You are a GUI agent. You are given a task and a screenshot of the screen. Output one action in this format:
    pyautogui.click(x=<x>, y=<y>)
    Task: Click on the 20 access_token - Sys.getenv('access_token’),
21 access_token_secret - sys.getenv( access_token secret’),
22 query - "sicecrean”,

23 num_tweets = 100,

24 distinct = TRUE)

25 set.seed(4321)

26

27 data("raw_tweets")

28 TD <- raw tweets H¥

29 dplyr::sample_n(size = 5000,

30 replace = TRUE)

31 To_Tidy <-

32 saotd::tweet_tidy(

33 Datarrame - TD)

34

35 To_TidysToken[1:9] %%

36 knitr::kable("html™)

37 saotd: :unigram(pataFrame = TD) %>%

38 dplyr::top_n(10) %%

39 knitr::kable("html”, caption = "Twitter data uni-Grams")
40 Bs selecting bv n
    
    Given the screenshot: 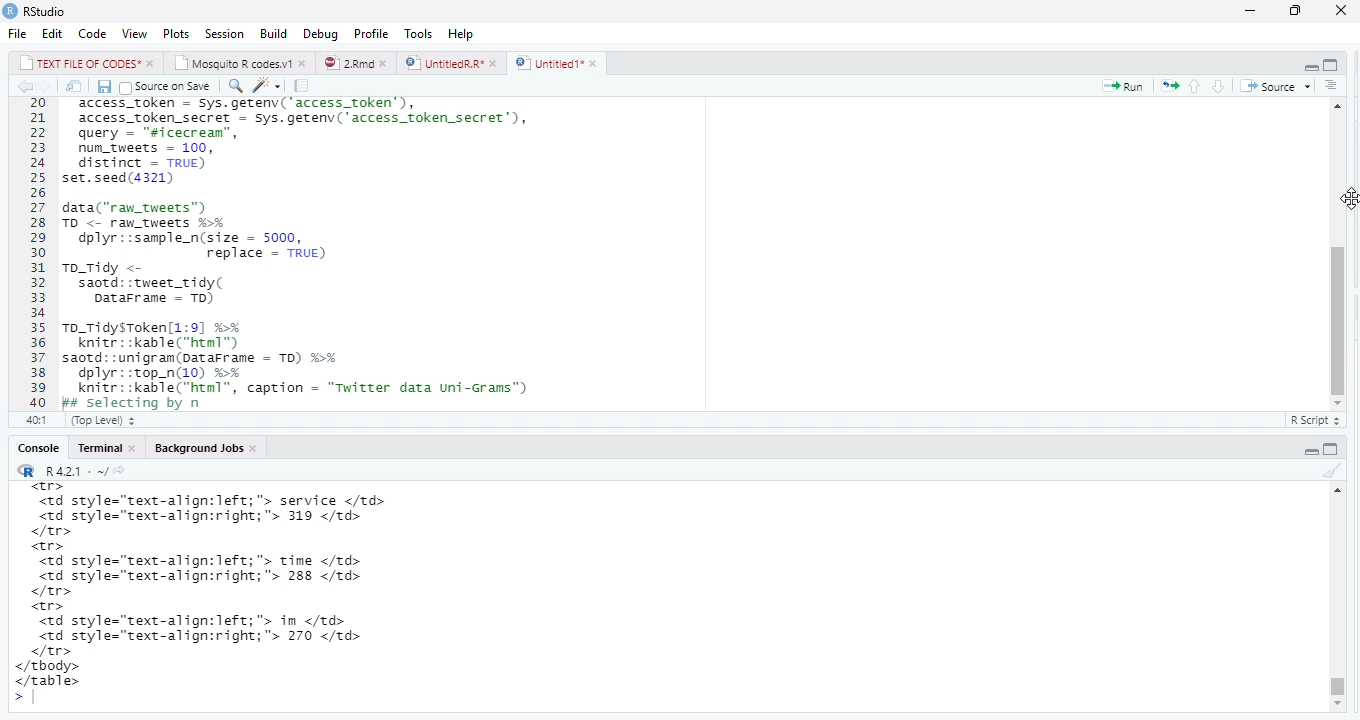 What is the action you would take?
    pyautogui.click(x=304, y=262)
    